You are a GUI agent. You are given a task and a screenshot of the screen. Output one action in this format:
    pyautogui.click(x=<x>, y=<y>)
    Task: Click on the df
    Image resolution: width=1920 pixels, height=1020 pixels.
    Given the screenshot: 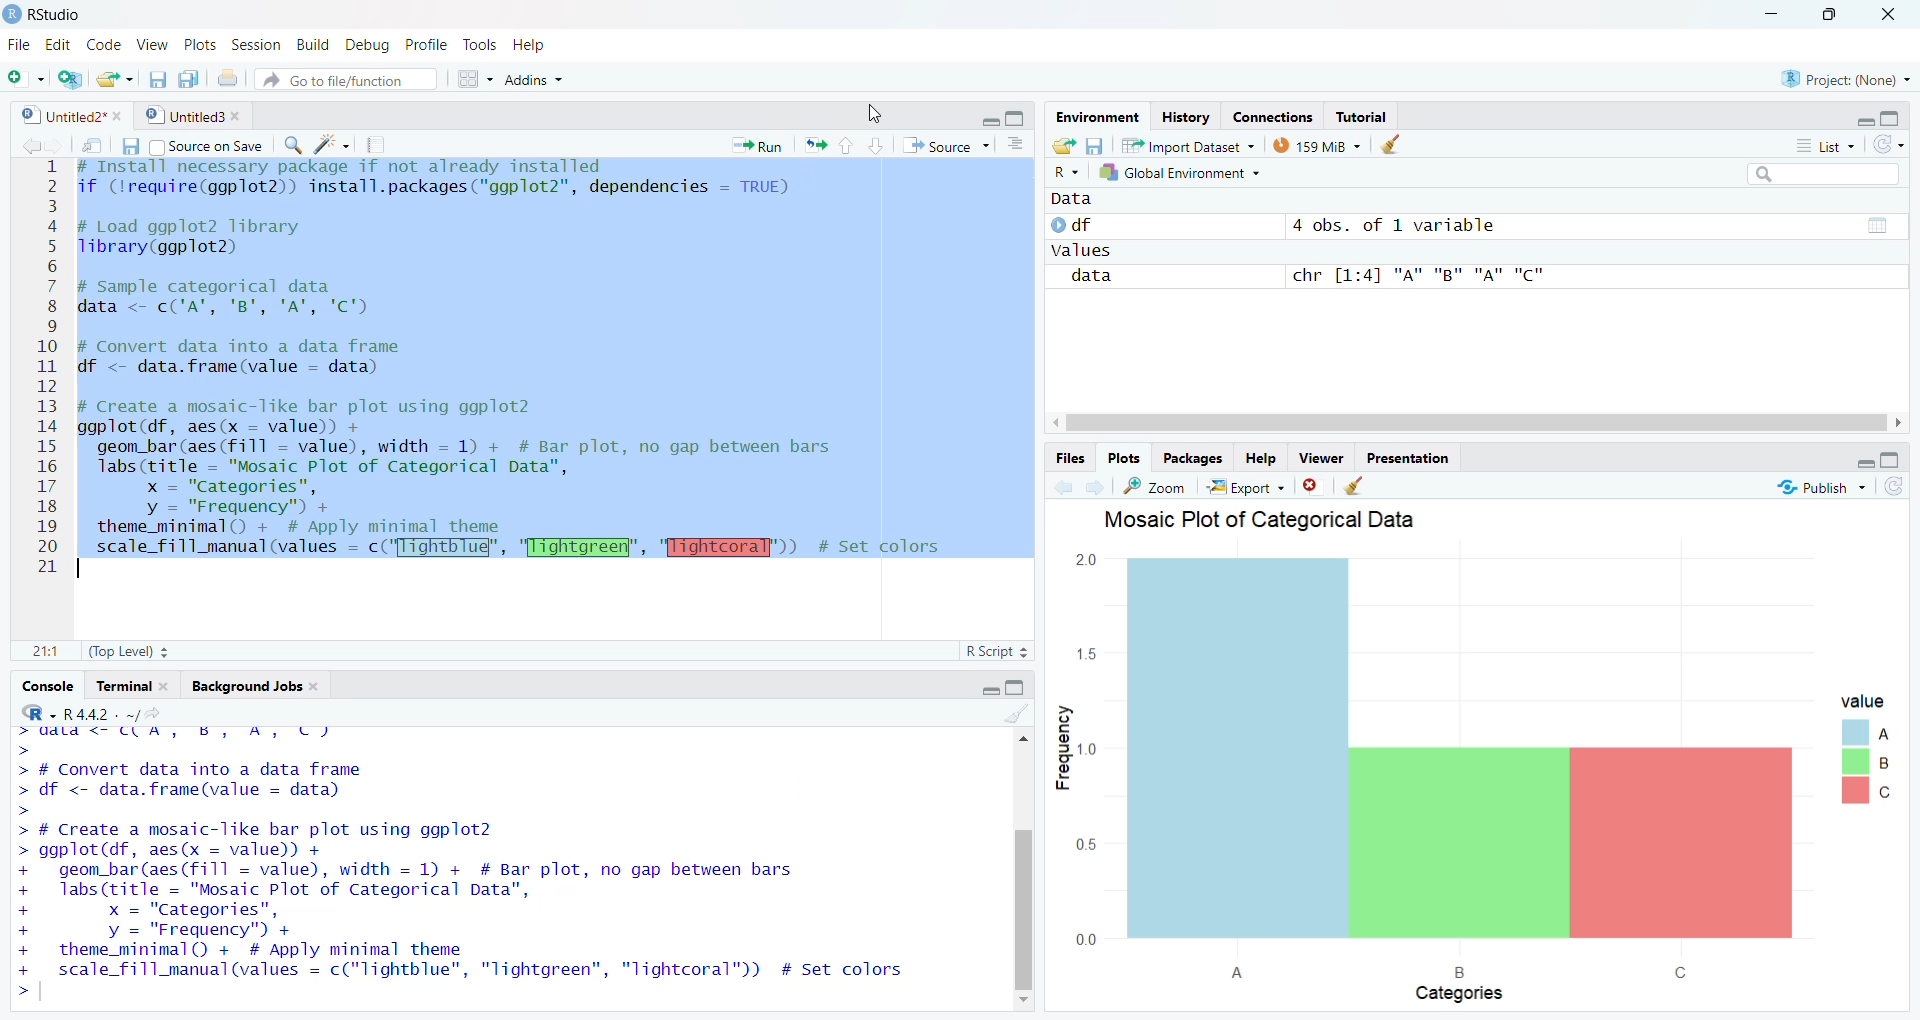 What is the action you would take?
    pyautogui.click(x=1073, y=225)
    